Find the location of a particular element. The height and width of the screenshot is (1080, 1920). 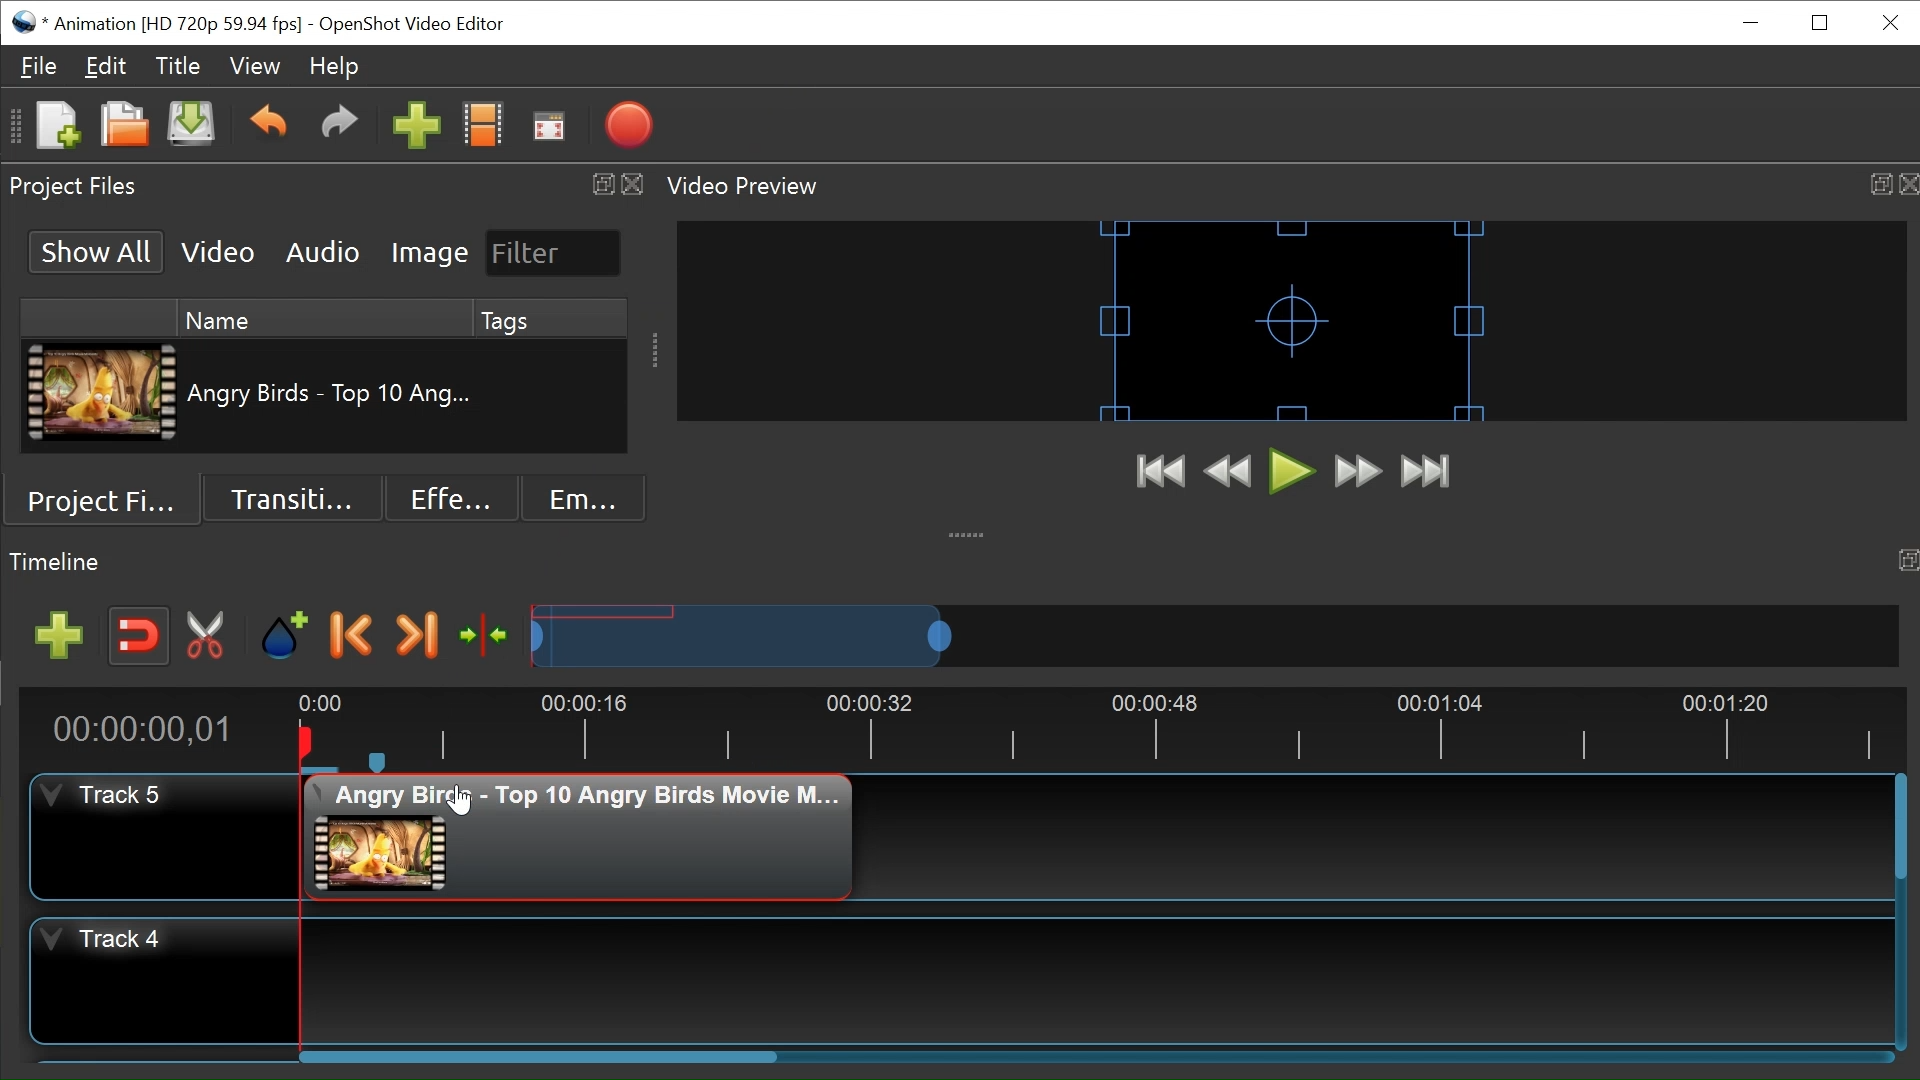

Horizontal Scroll bar is located at coordinates (537, 1057).